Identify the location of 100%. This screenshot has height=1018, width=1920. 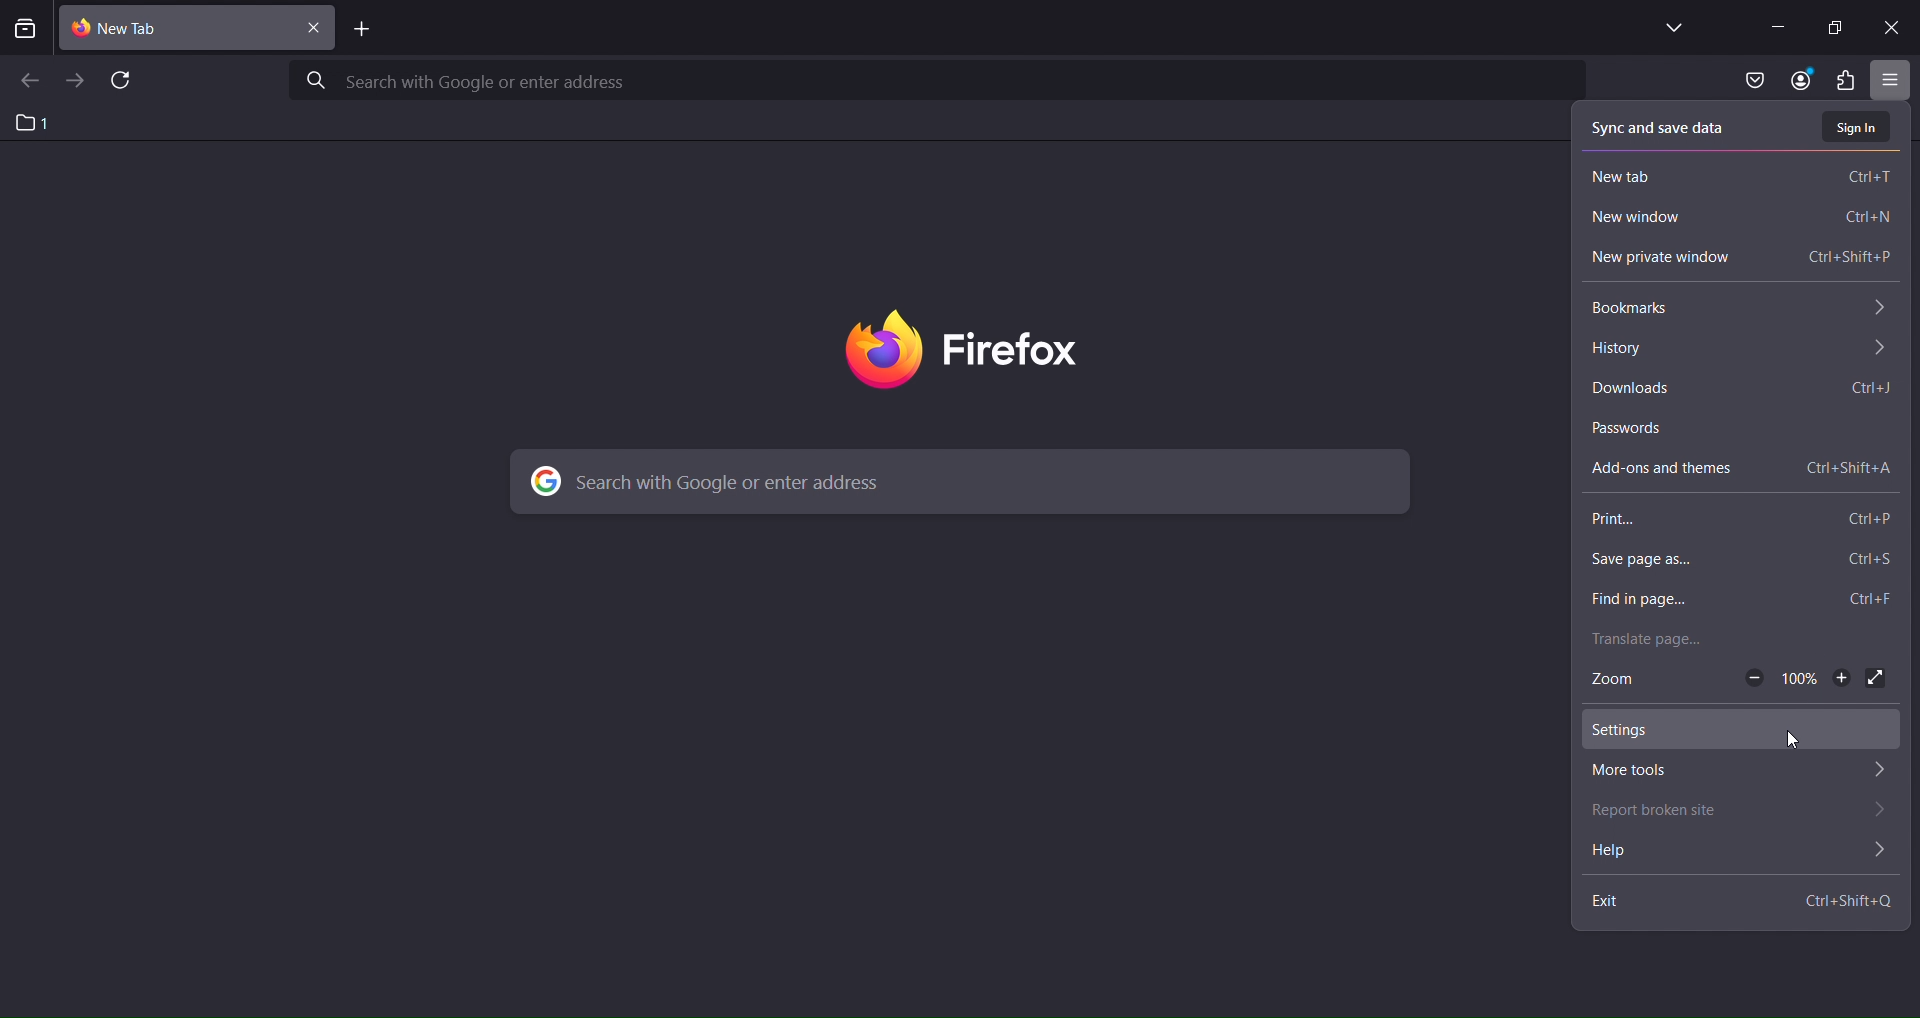
(1799, 675).